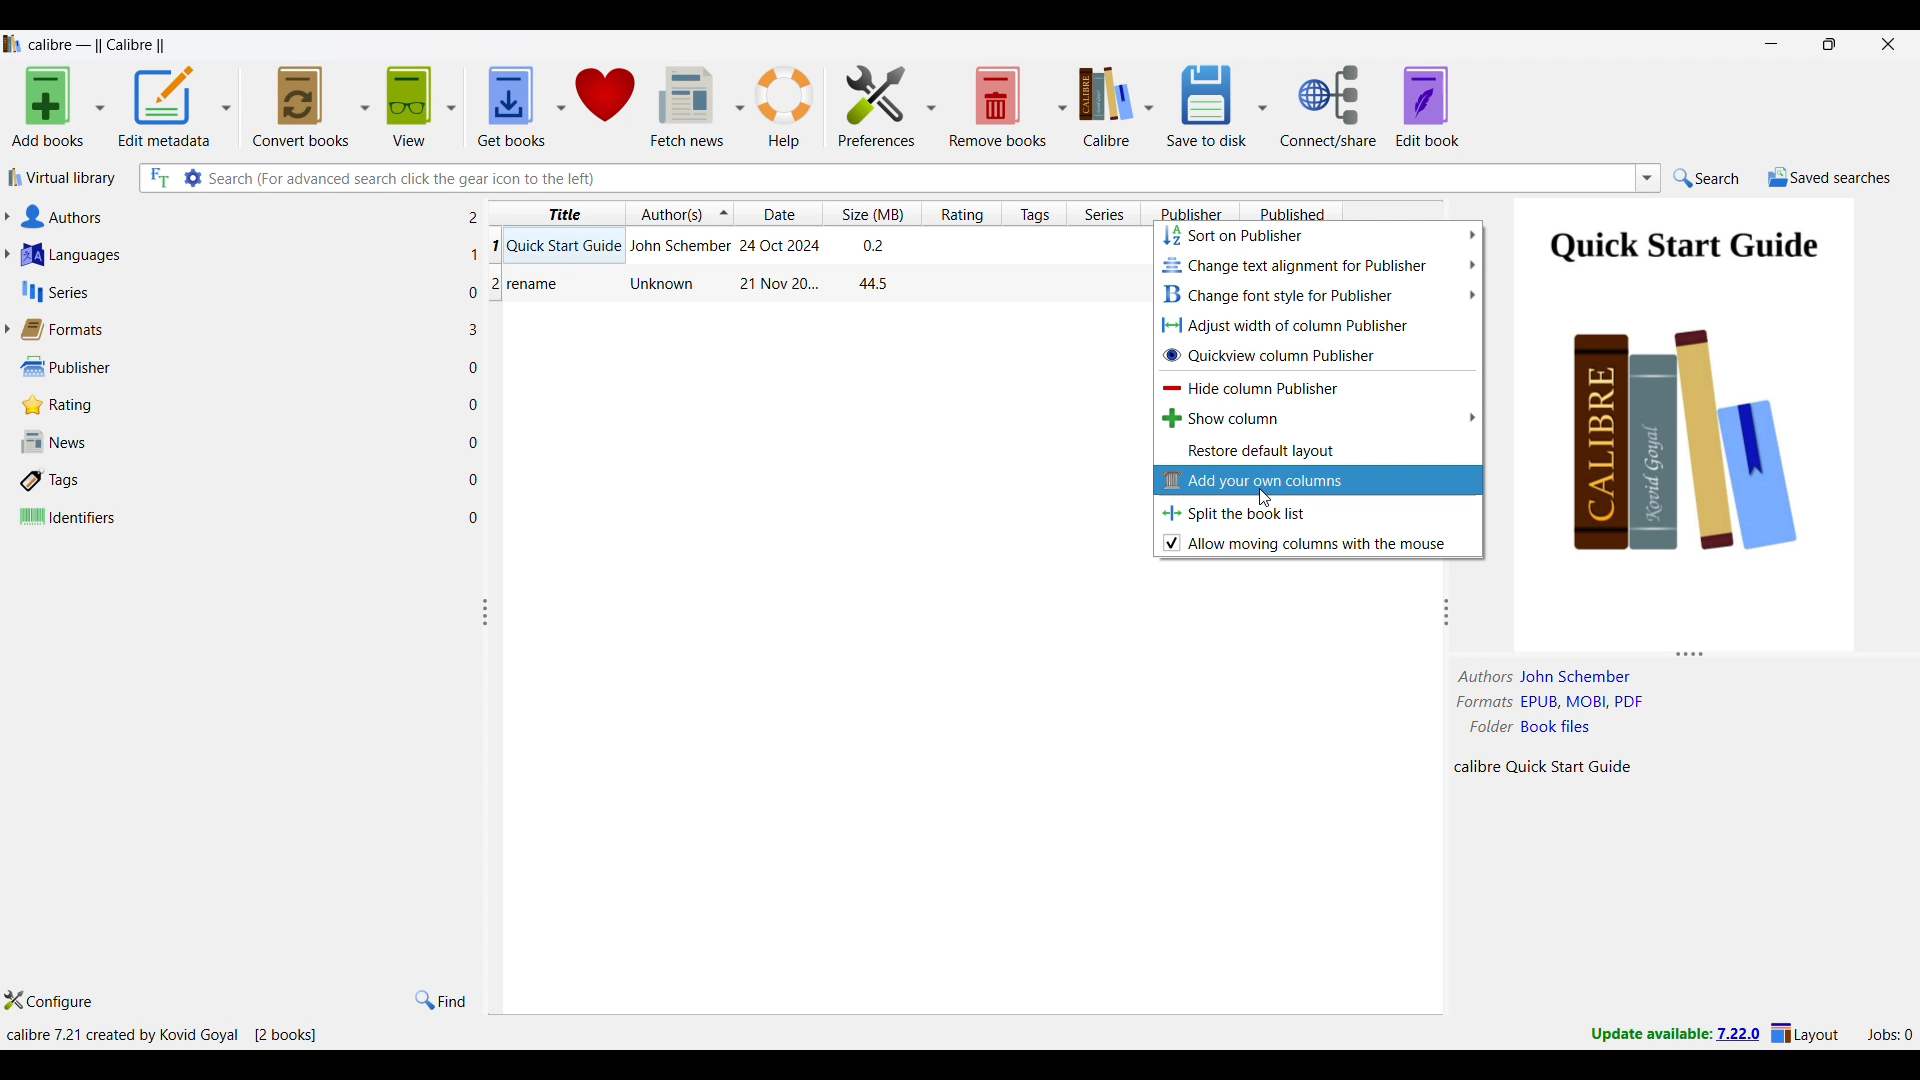 The width and height of the screenshot is (1920, 1080). I want to click on Options to edit metadata, so click(175, 106).